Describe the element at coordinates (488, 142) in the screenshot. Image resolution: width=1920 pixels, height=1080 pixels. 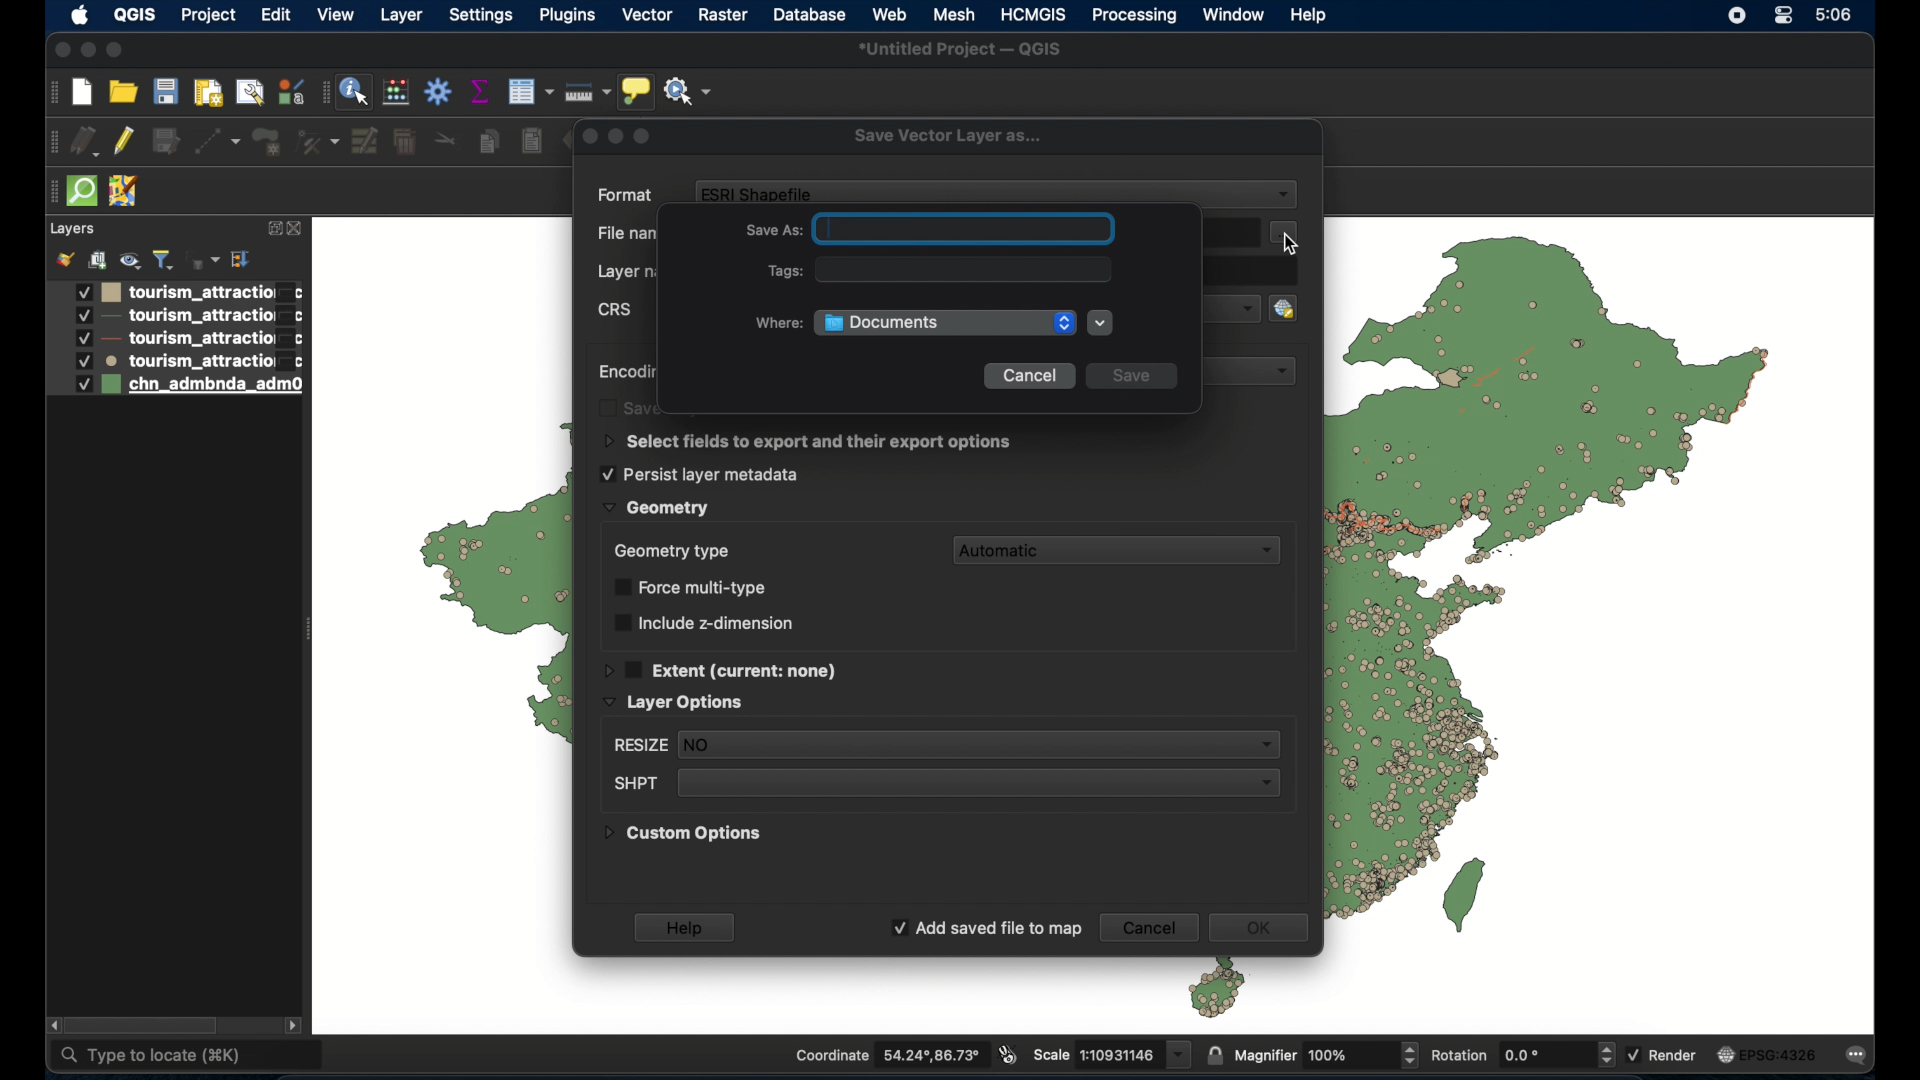
I see `copy features` at that location.